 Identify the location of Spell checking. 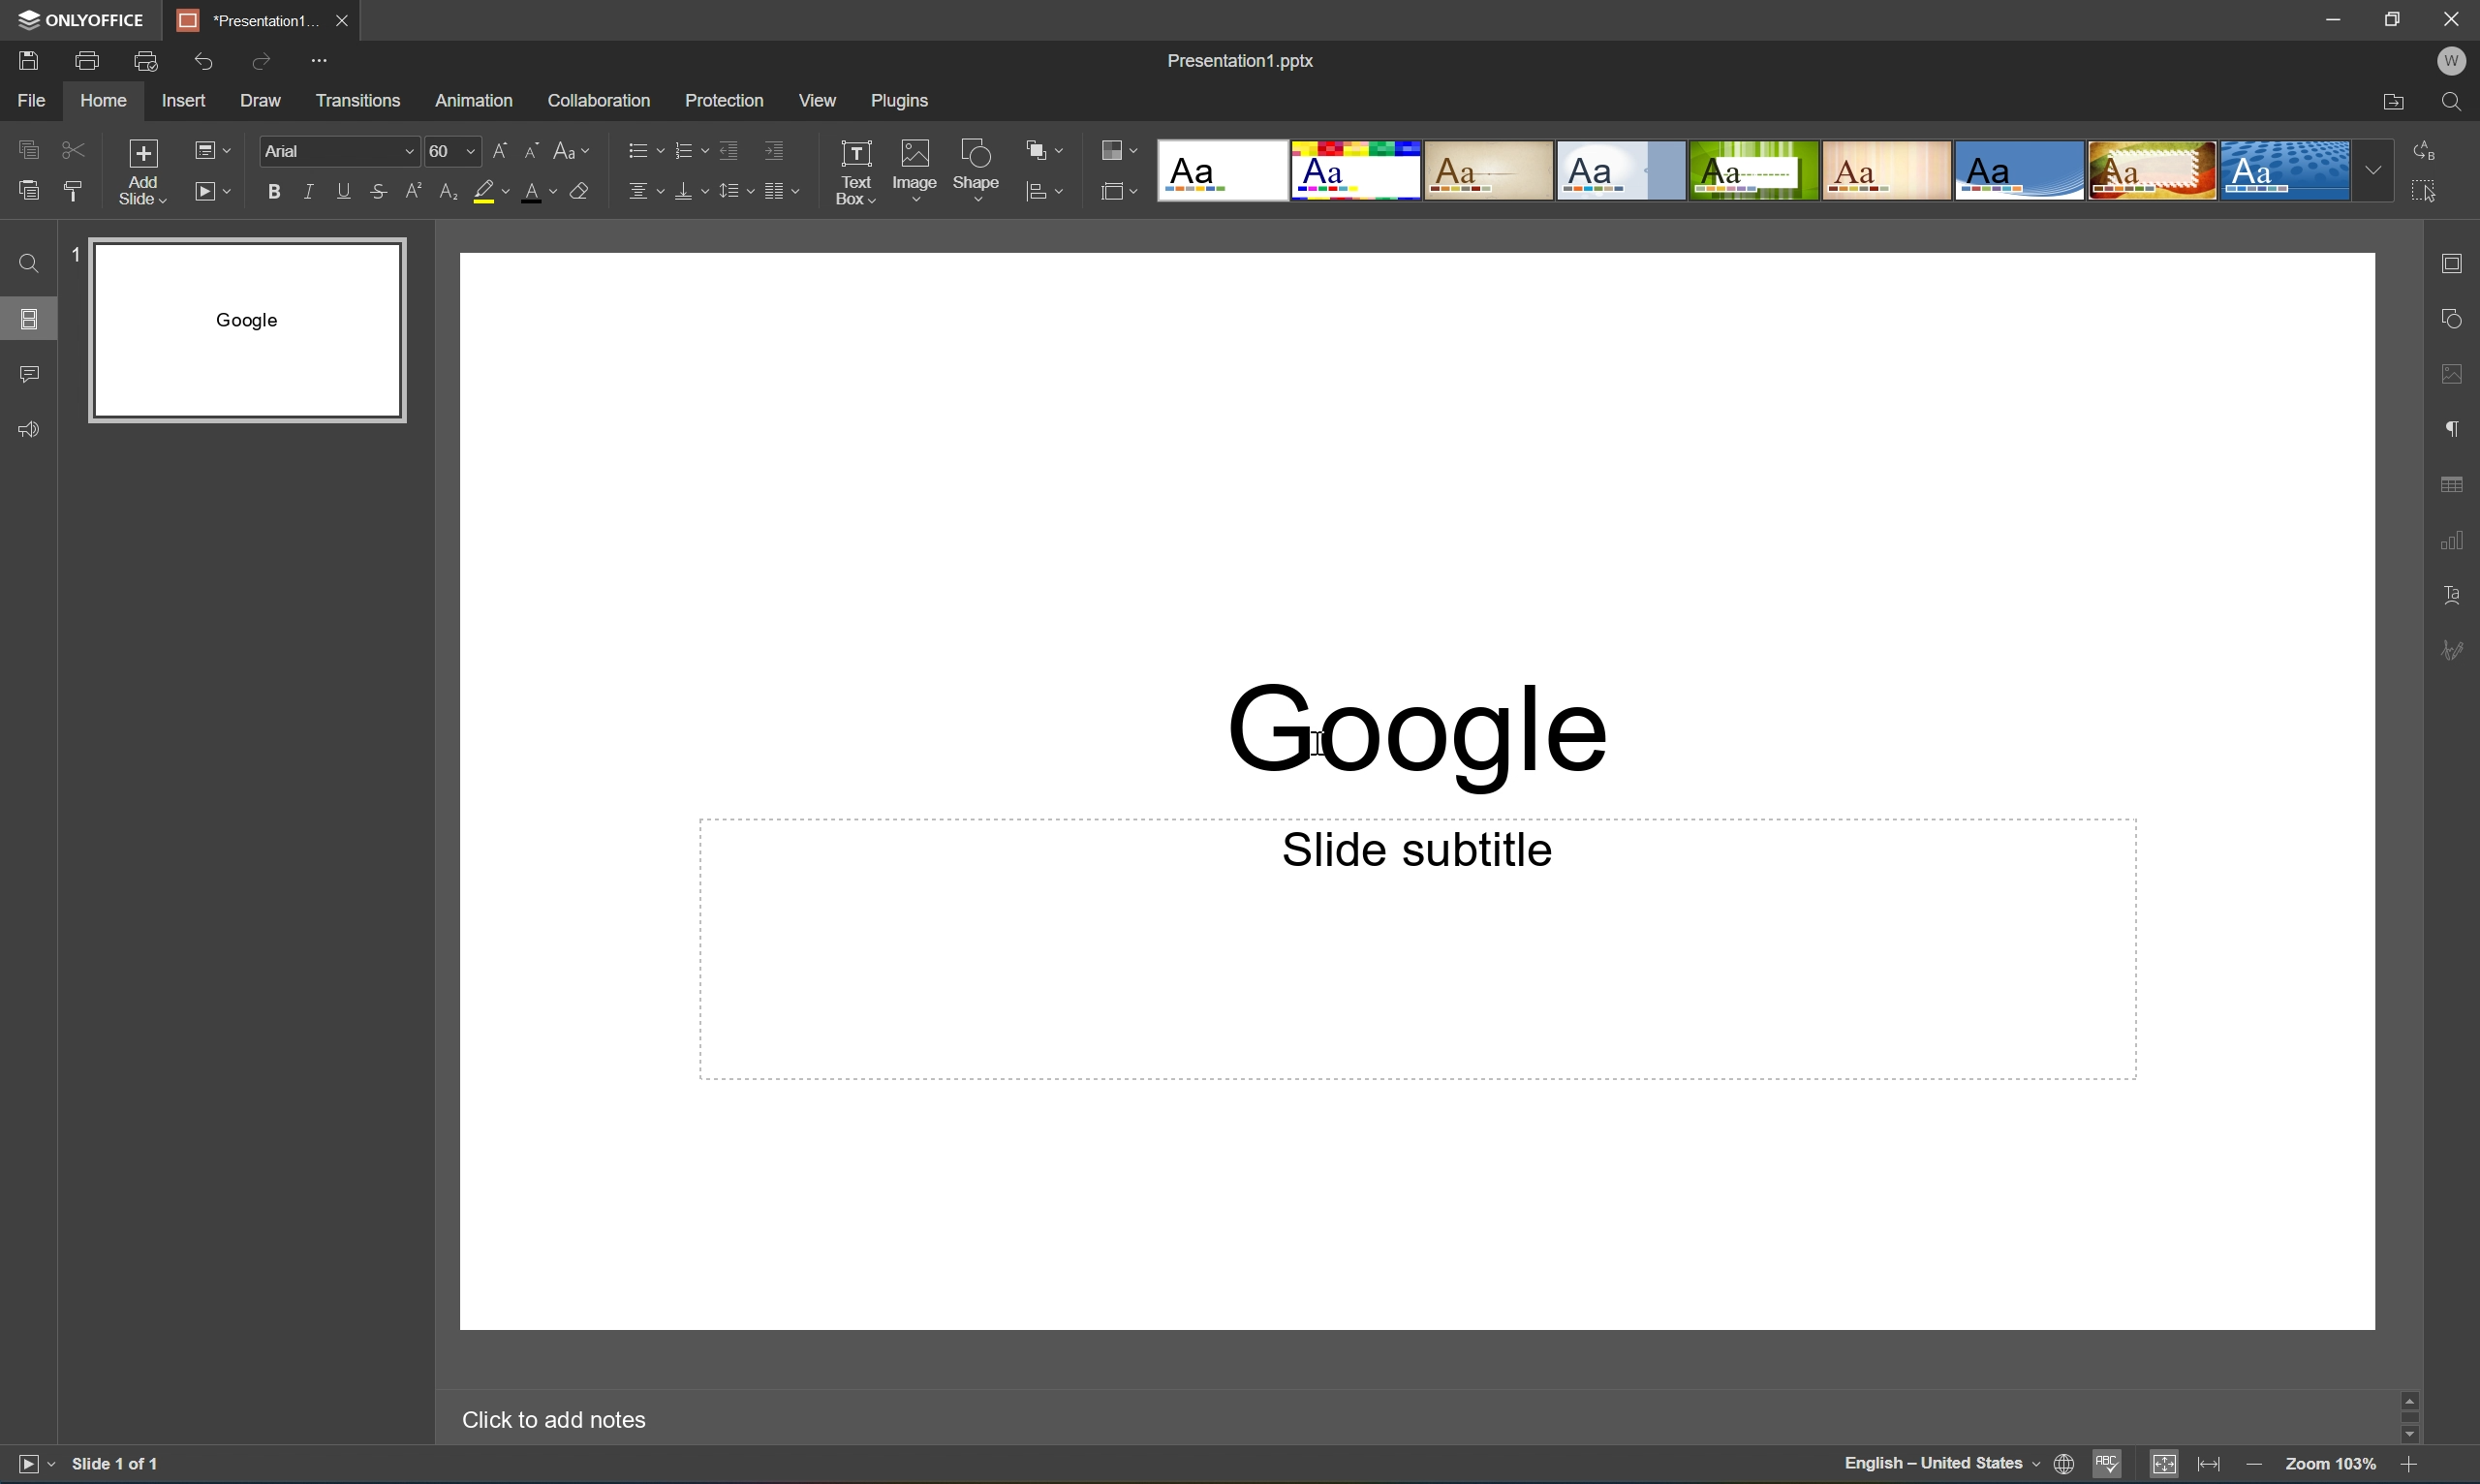
(2109, 1466).